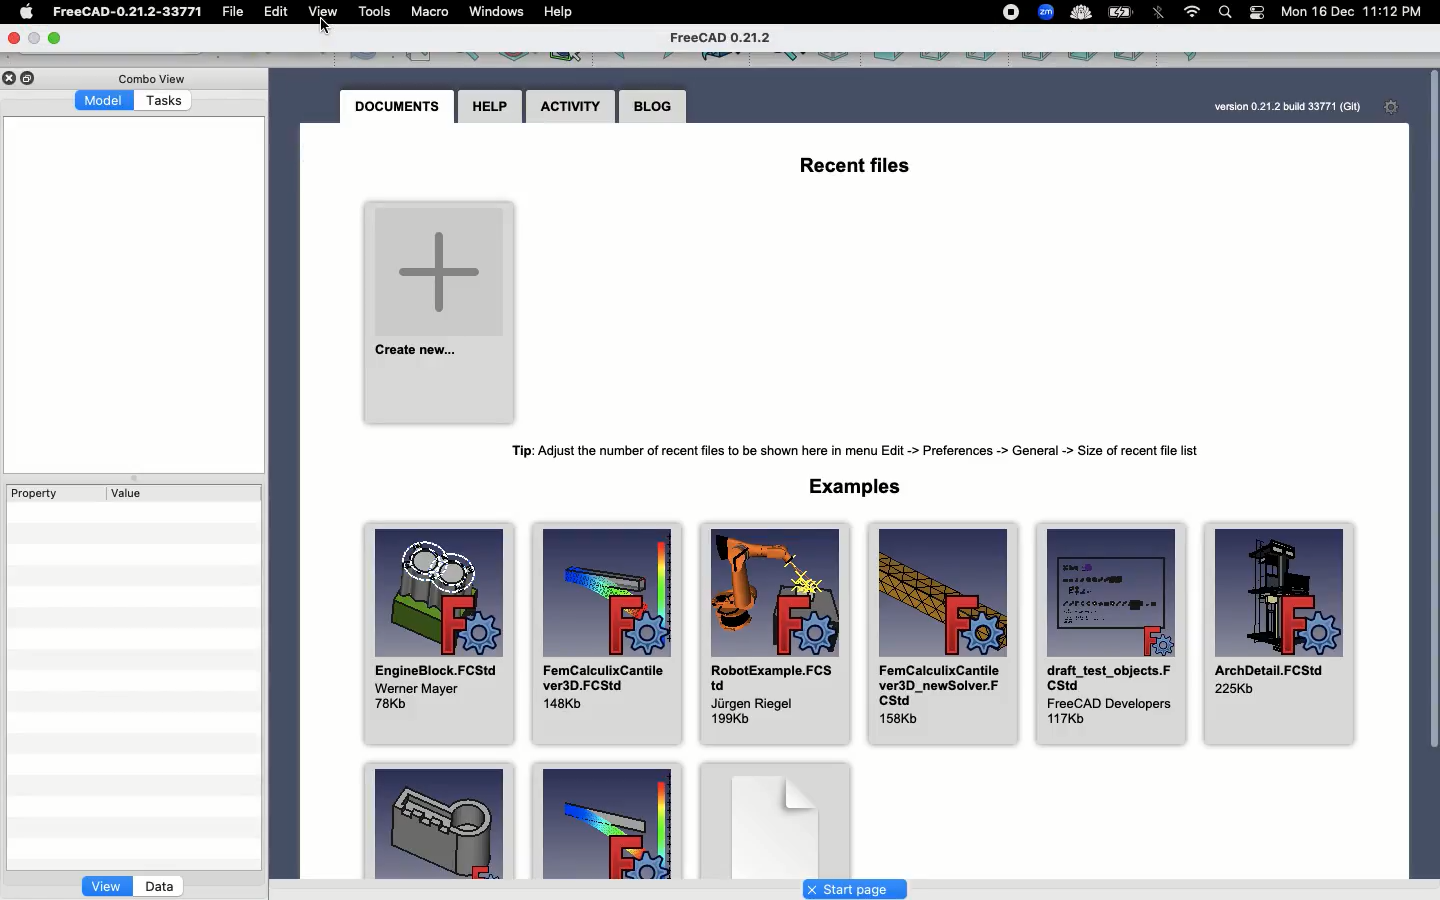 The height and width of the screenshot is (900, 1440). Describe the element at coordinates (776, 815) in the screenshot. I see `Examples` at that location.